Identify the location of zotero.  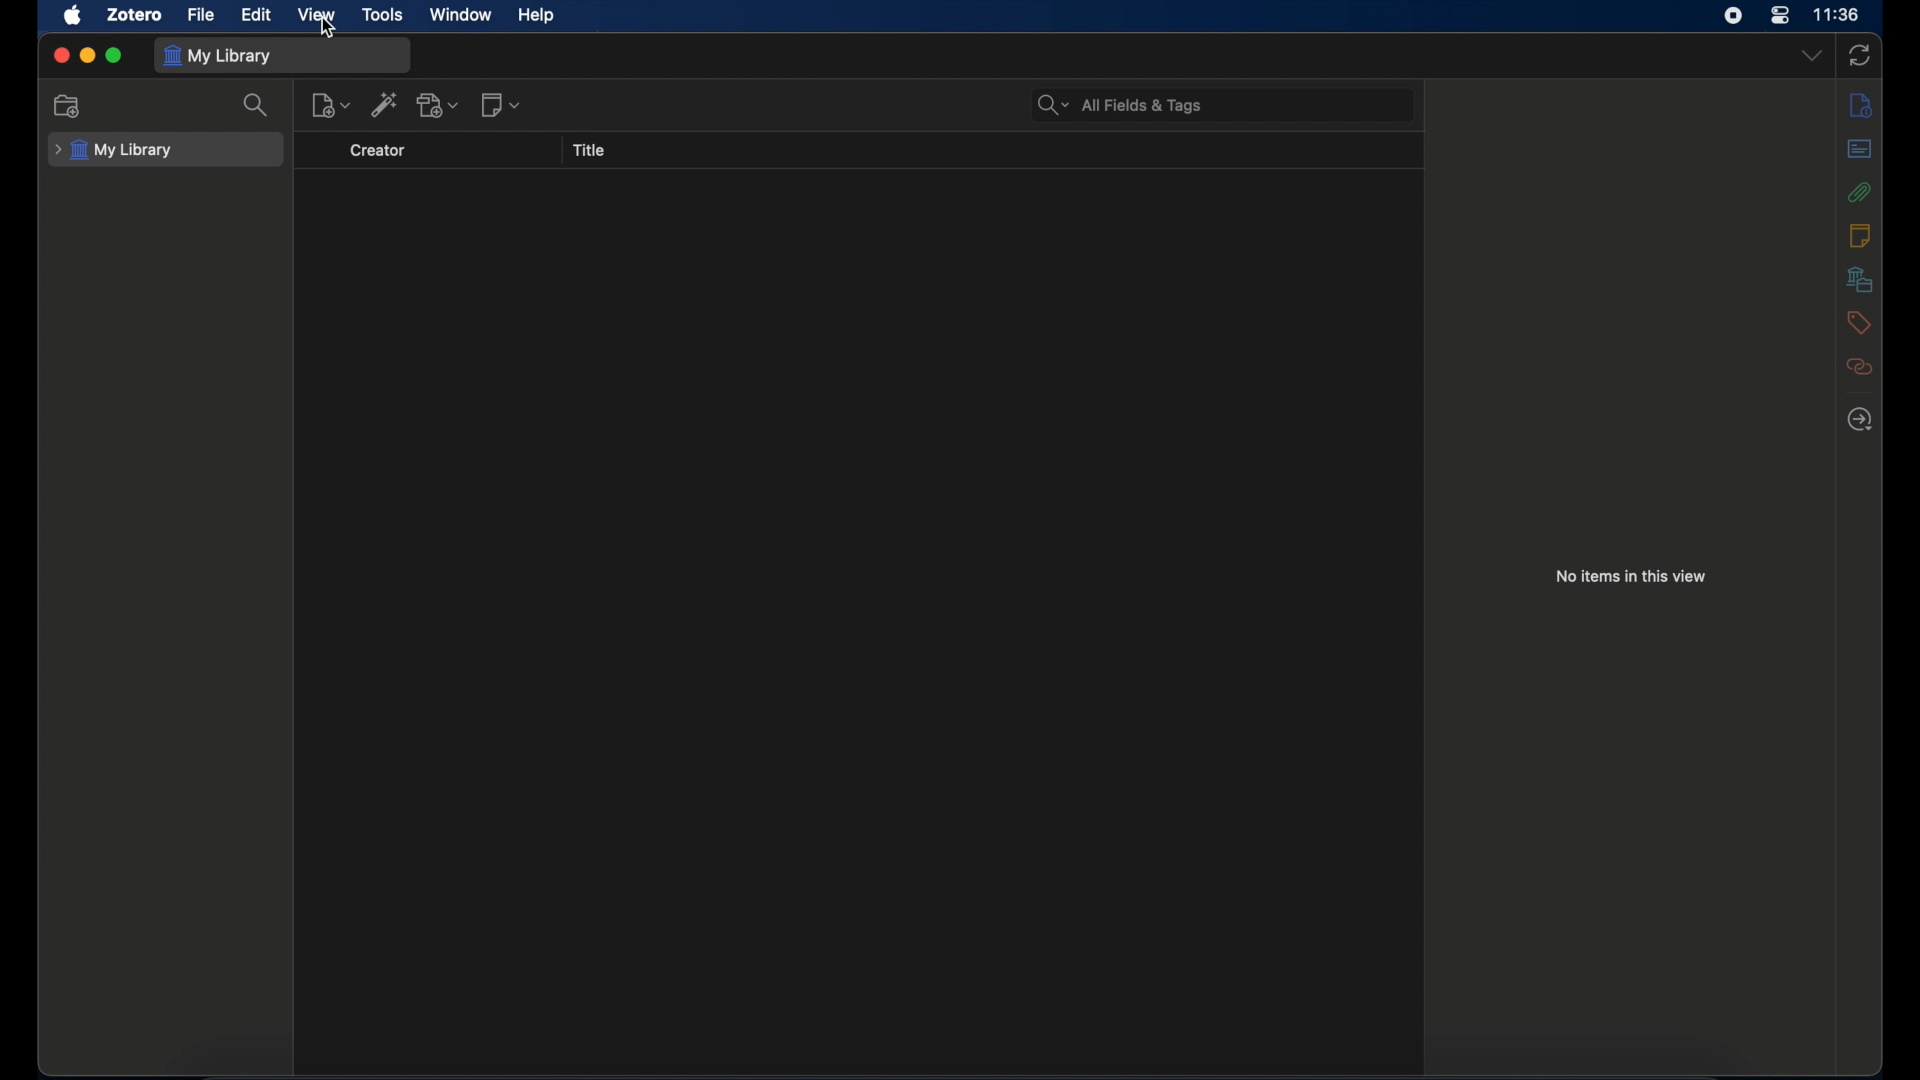
(134, 15).